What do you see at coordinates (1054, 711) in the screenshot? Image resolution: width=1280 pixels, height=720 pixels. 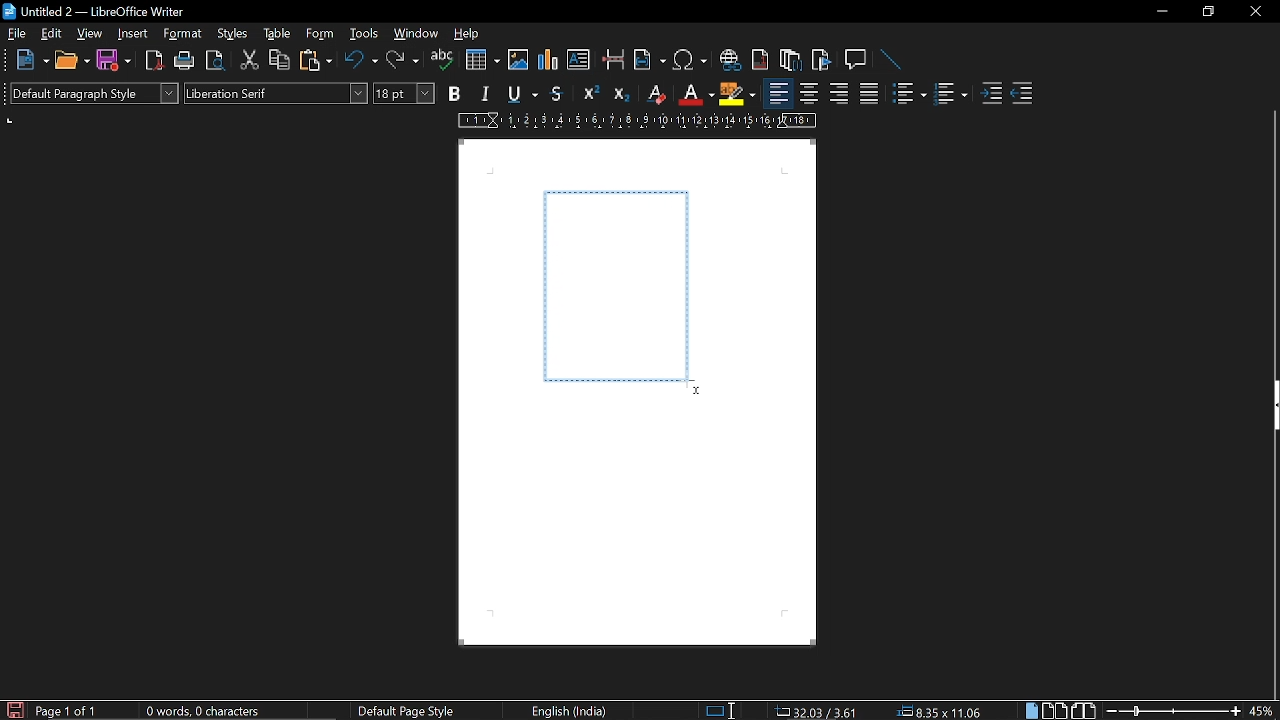 I see `multiple page view` at bounding box center [1054, 711].